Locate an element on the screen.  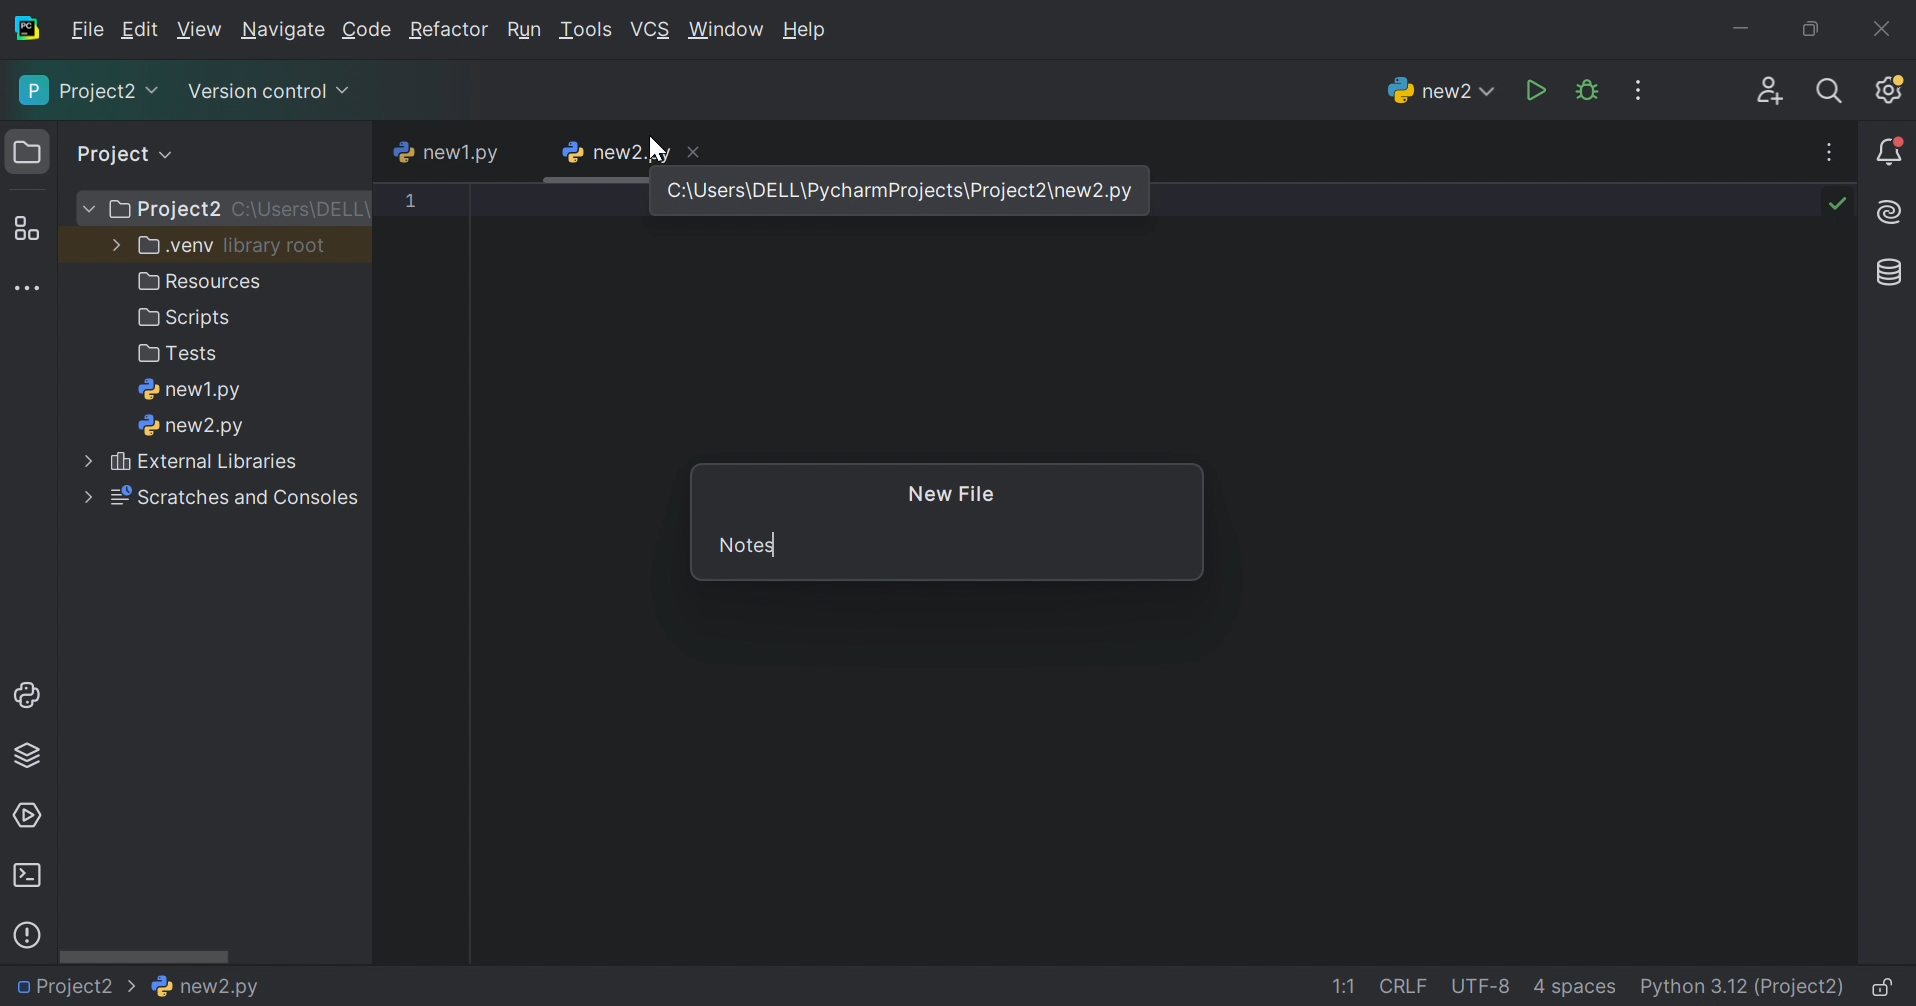
Updates available. IDE and Project Settings. is located at coordinates (1892, 92).